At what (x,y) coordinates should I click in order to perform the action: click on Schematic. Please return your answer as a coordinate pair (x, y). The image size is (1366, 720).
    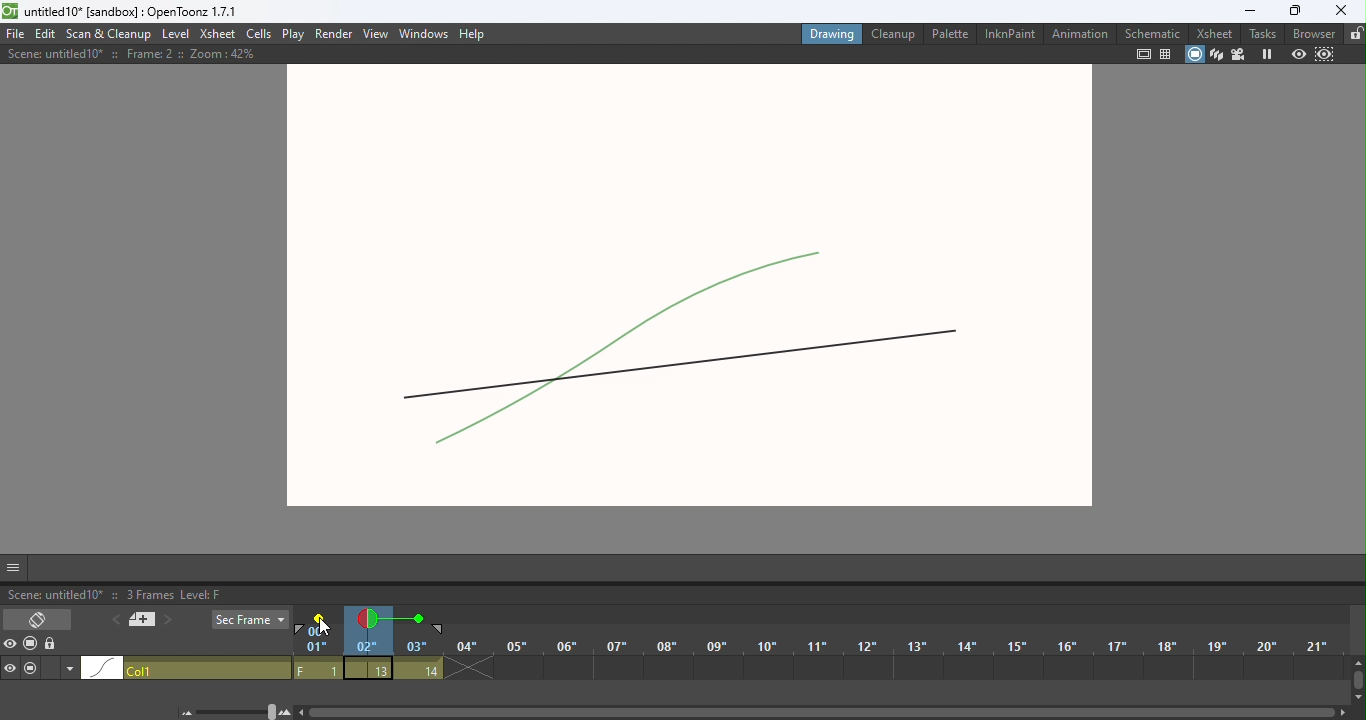
    Looking at the image, I should click on (1150, 32).